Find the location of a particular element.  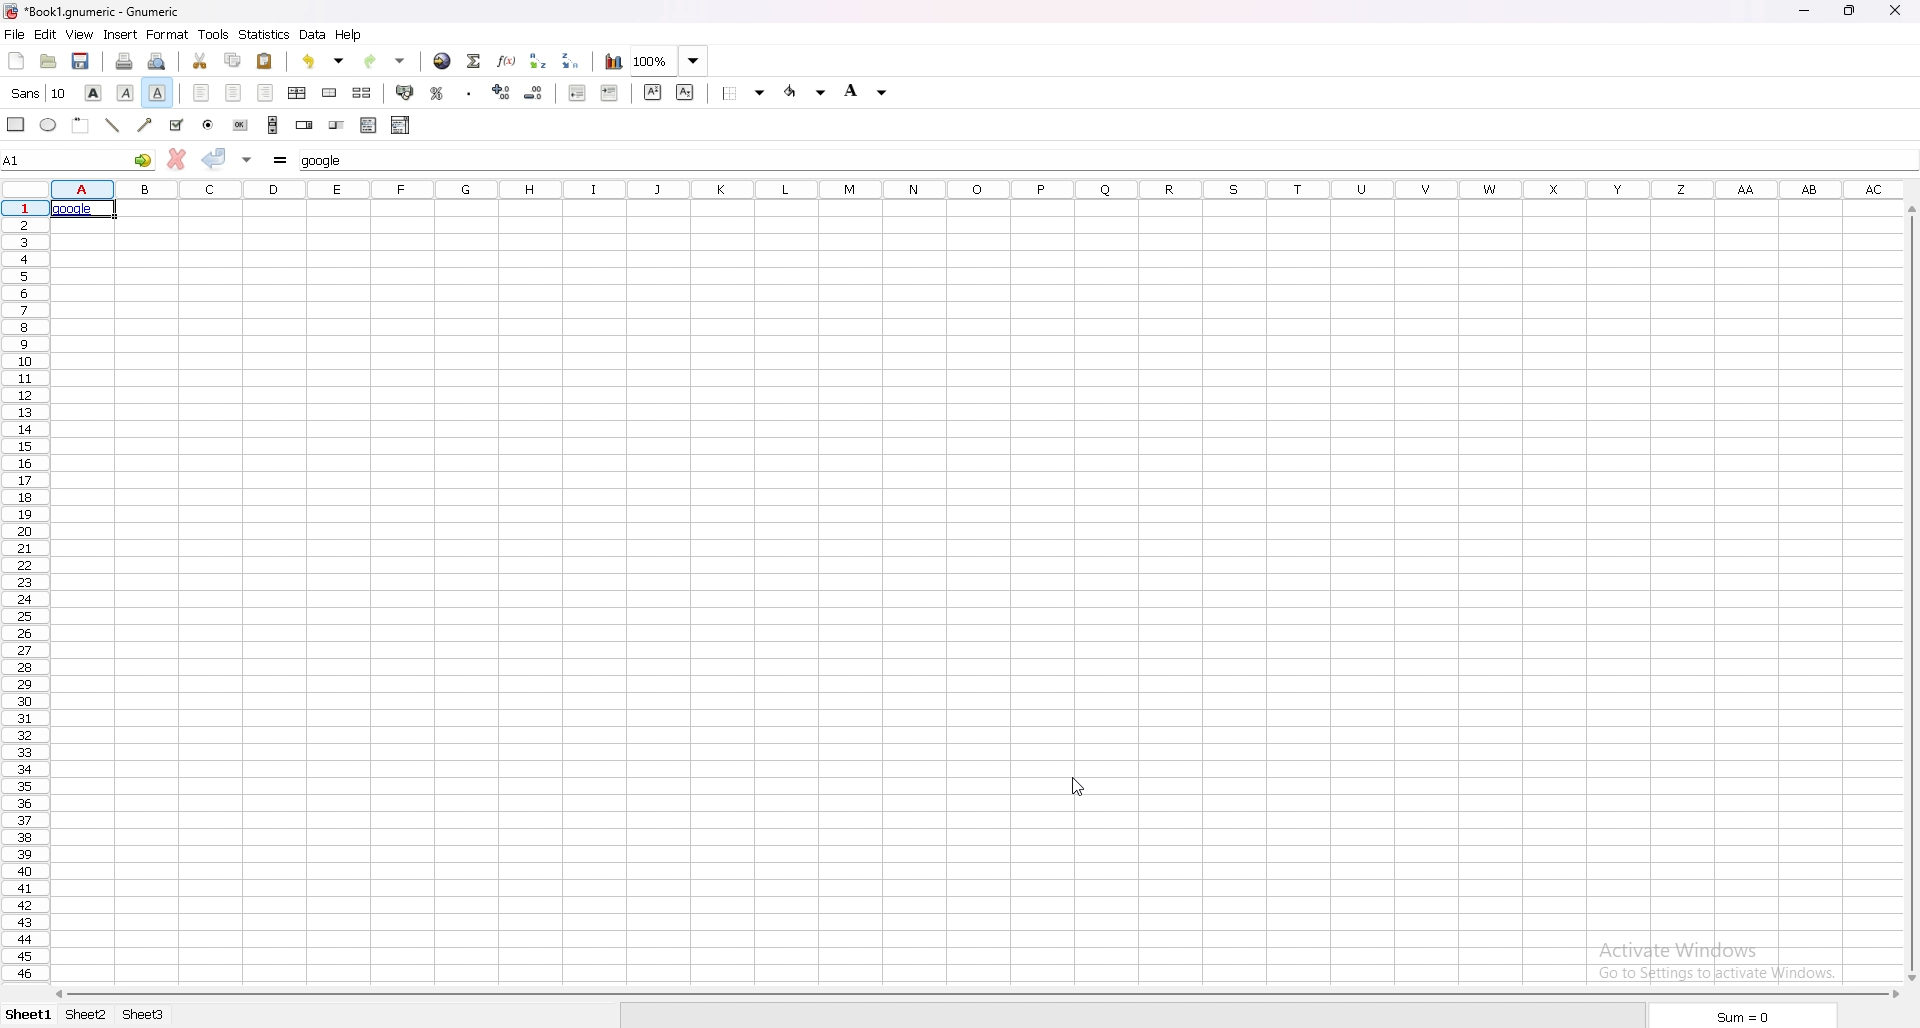

cursor is located at coordinates (1082, 786).